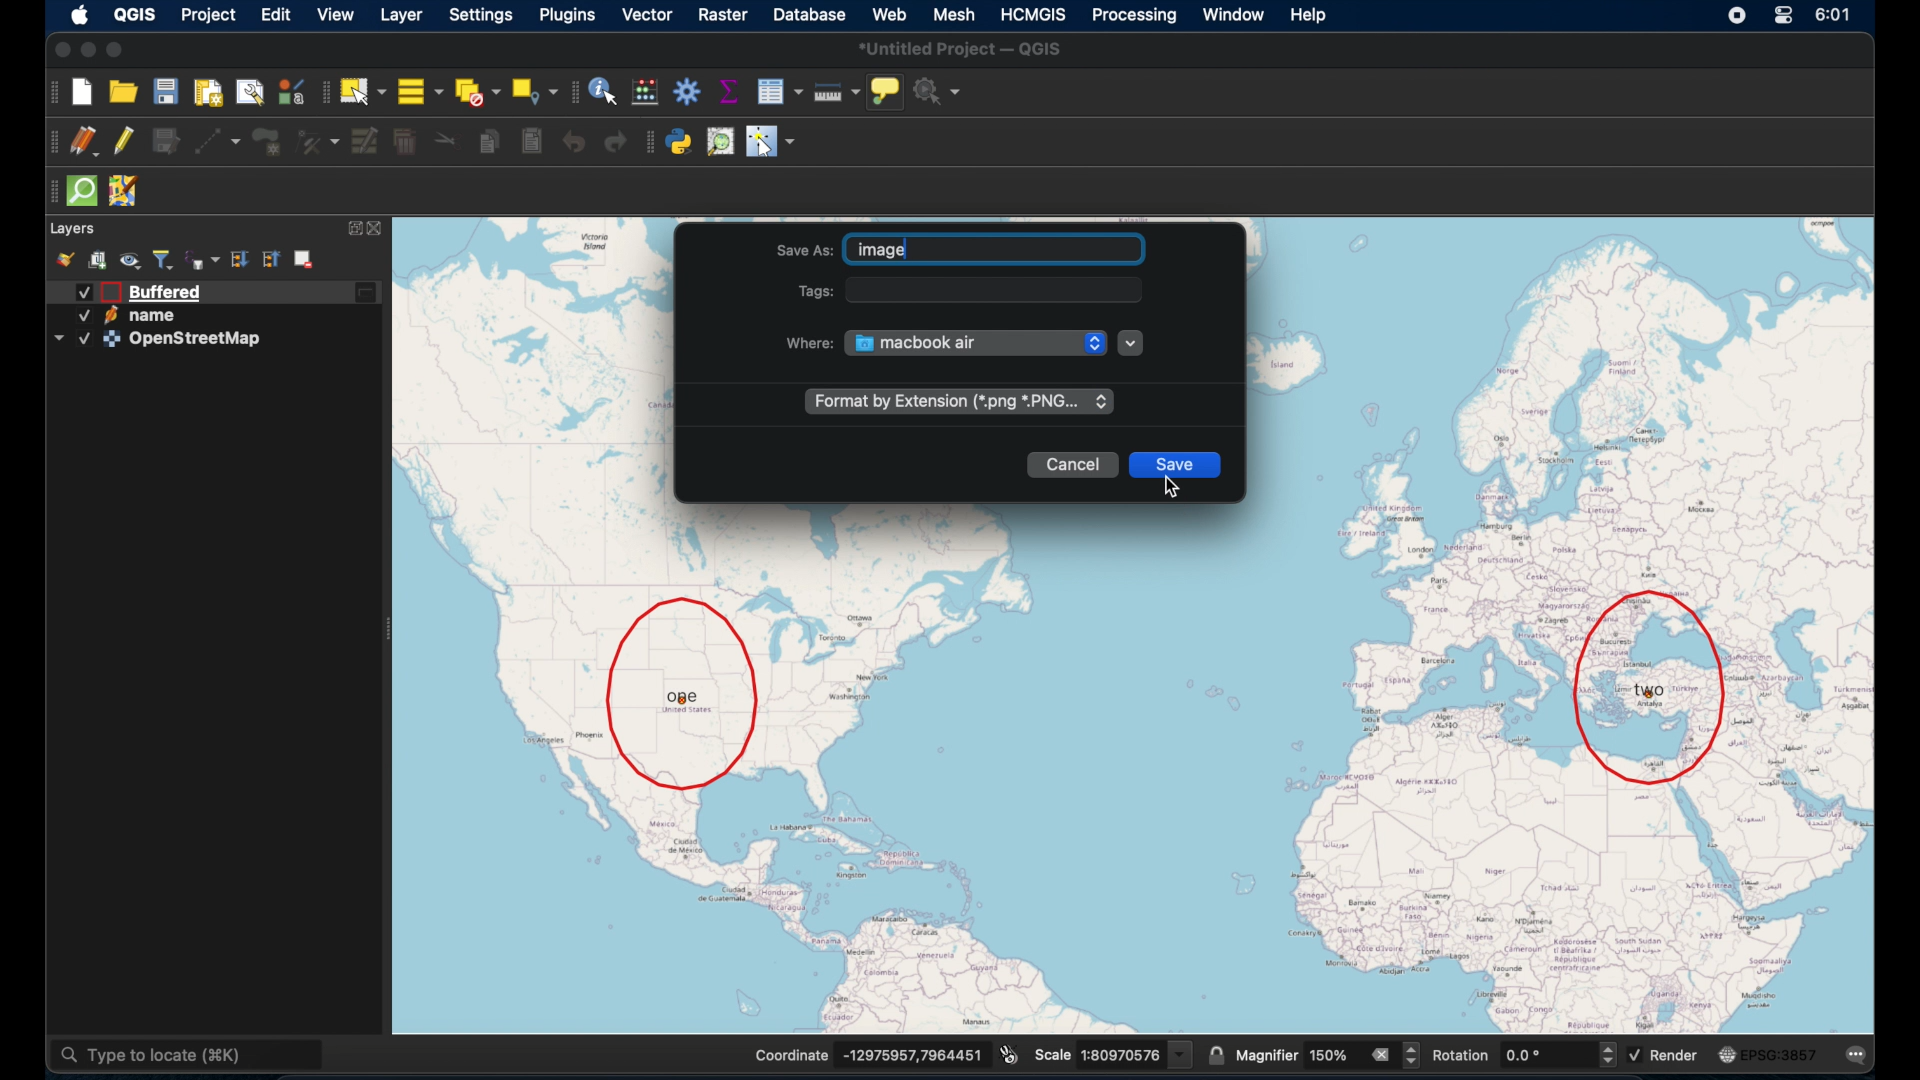 This screenshot has height=1080, width=1920. I want to click on show layout manager, so click(248, 91).